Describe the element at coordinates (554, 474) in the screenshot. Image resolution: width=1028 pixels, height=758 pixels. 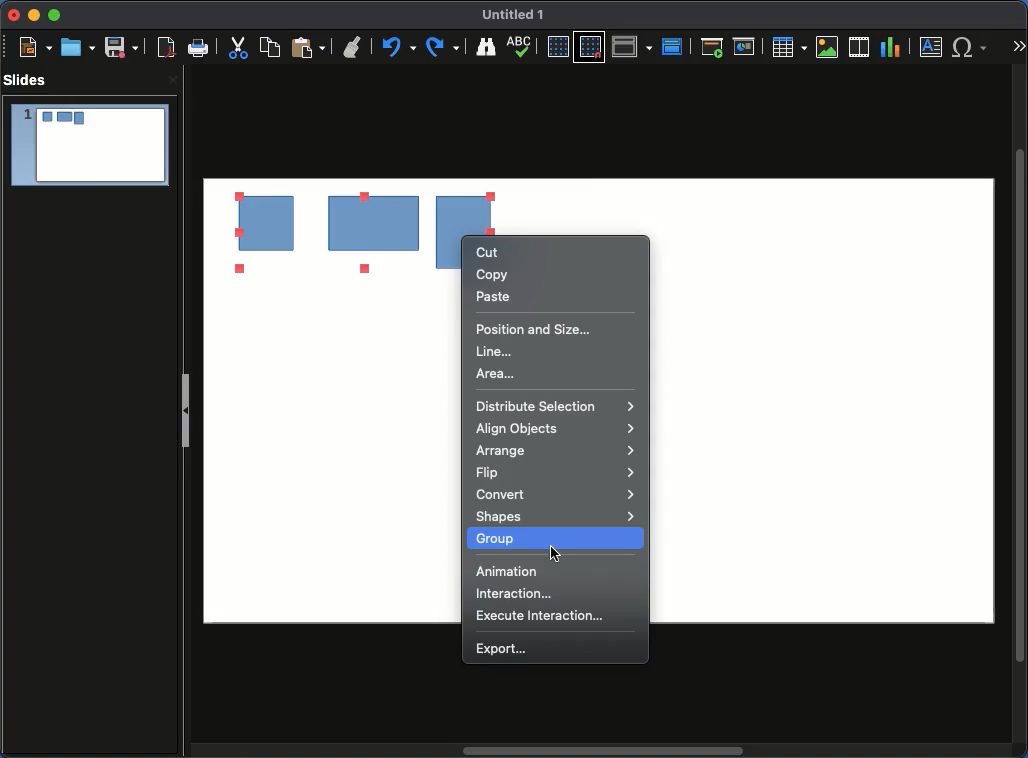
I see `Flip` at that location.